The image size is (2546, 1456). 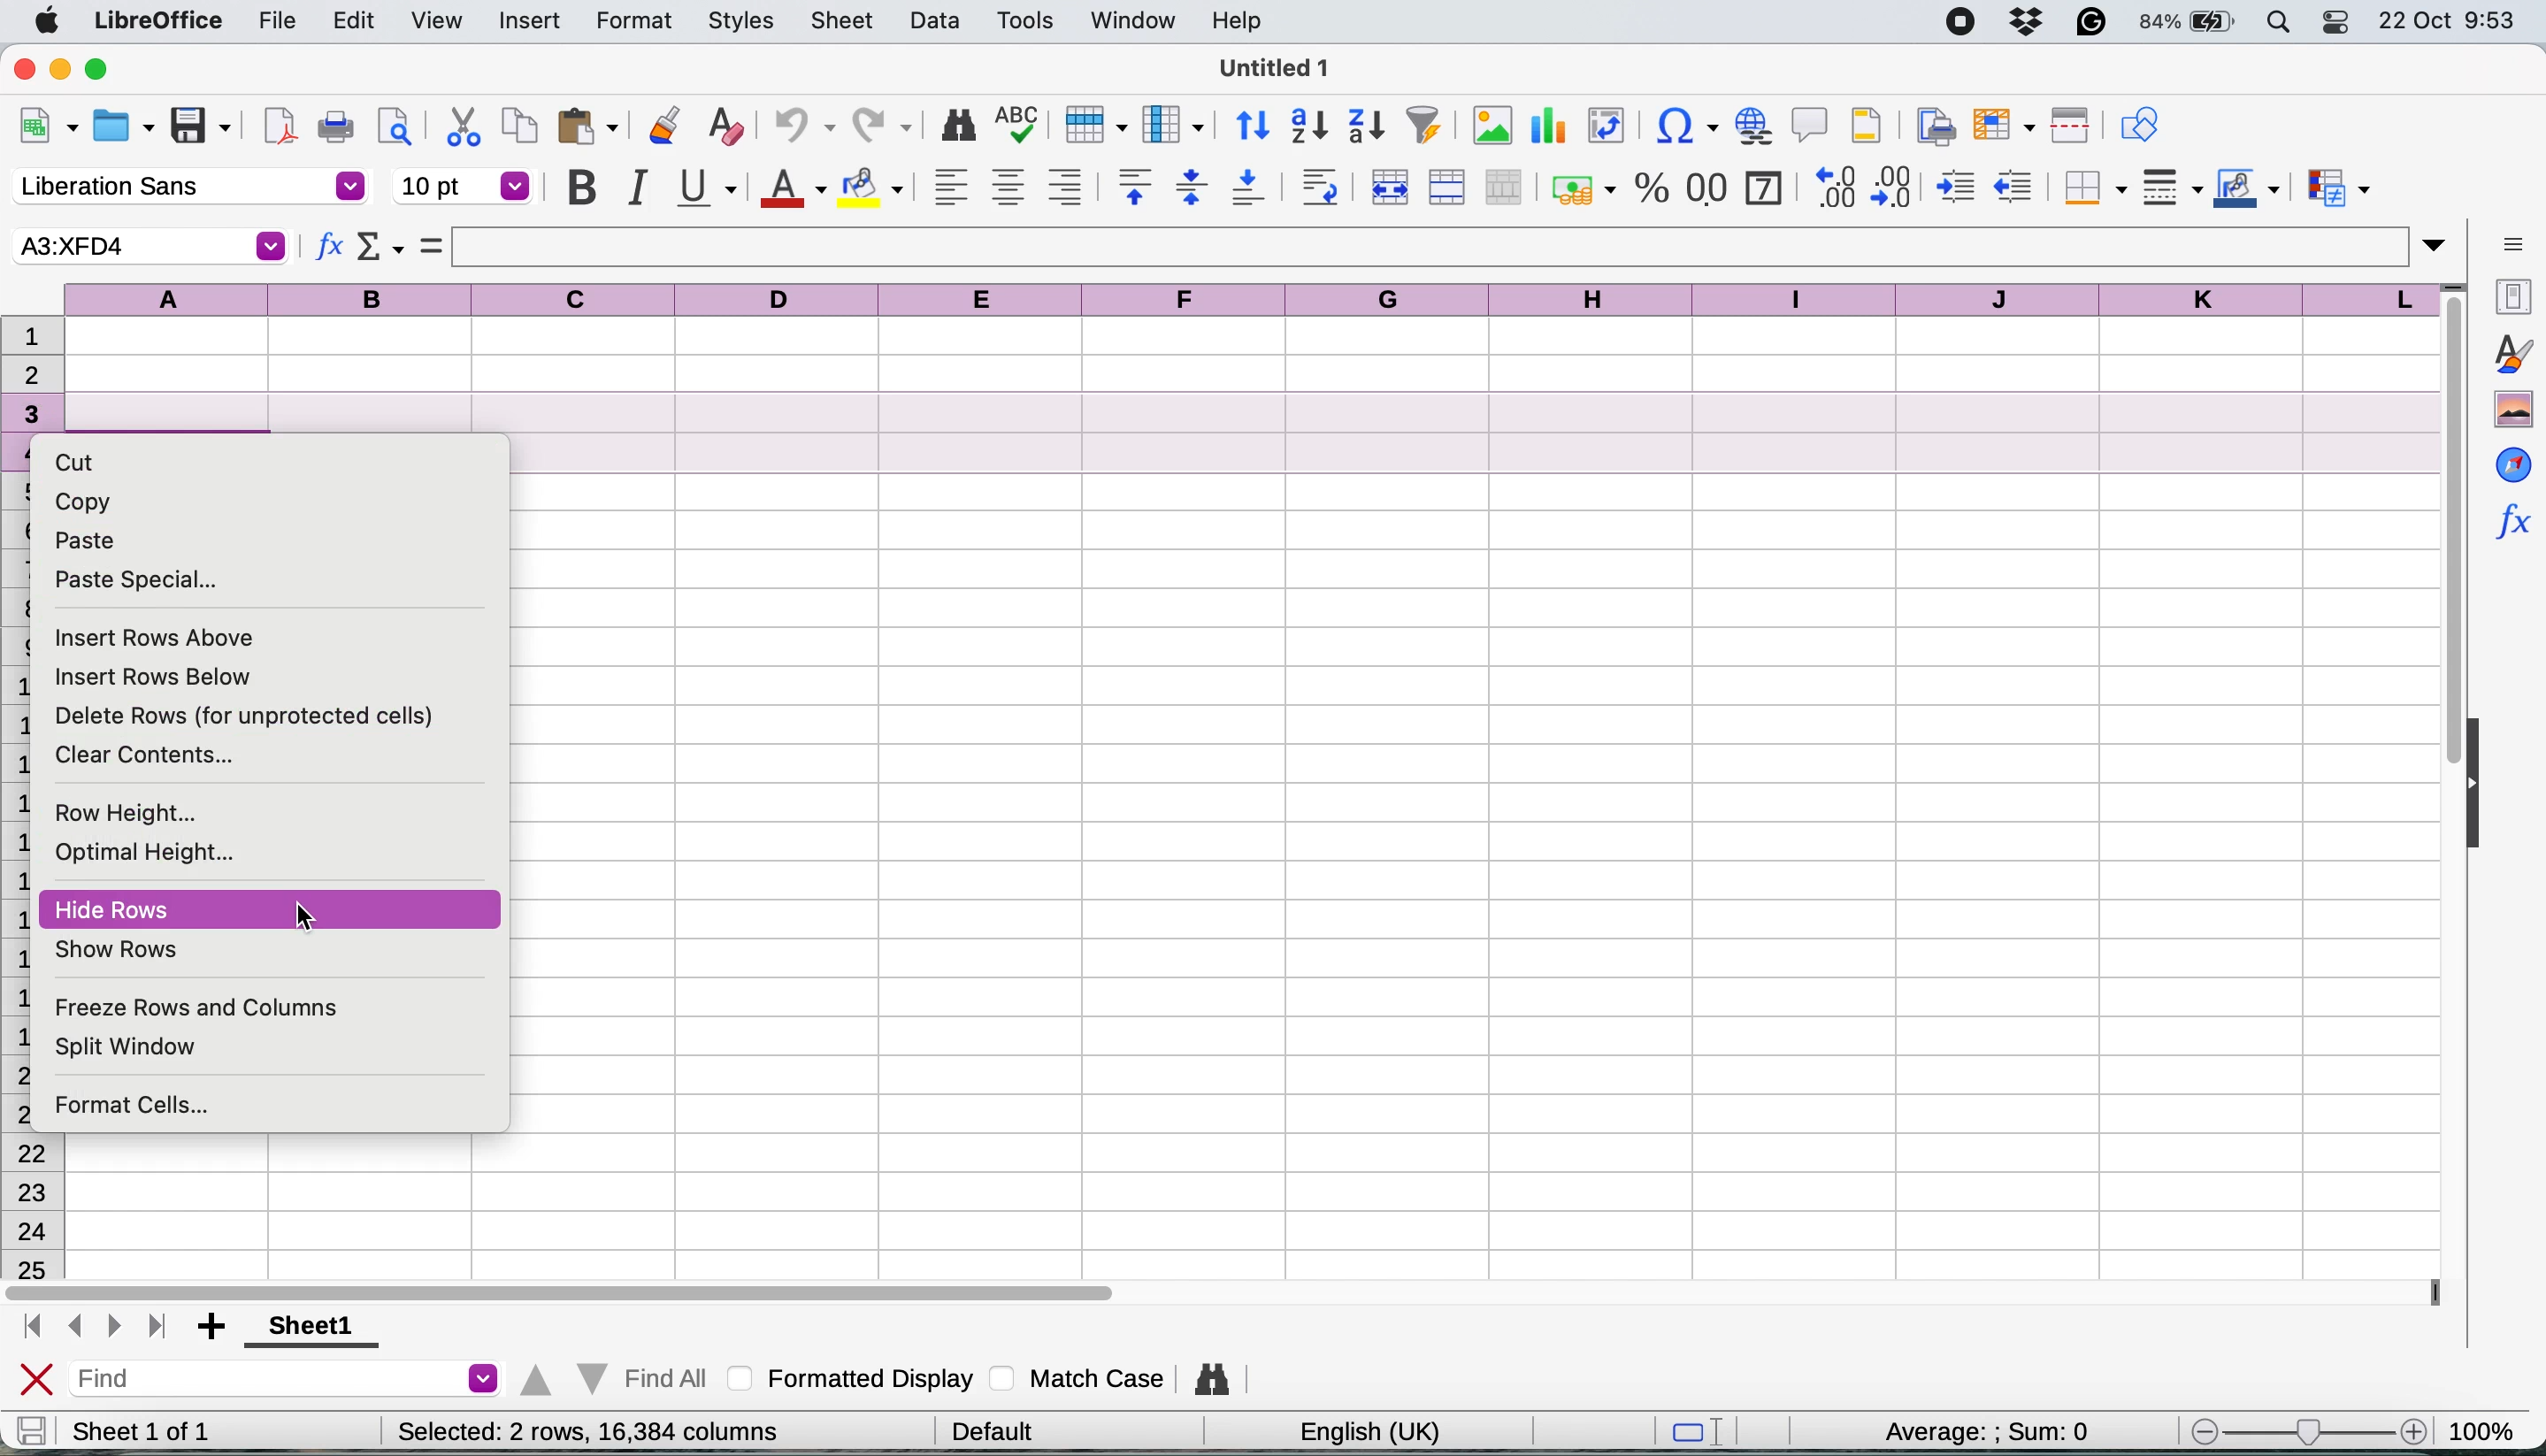 I want to click on function wizard, so click(x=2511, y=518).